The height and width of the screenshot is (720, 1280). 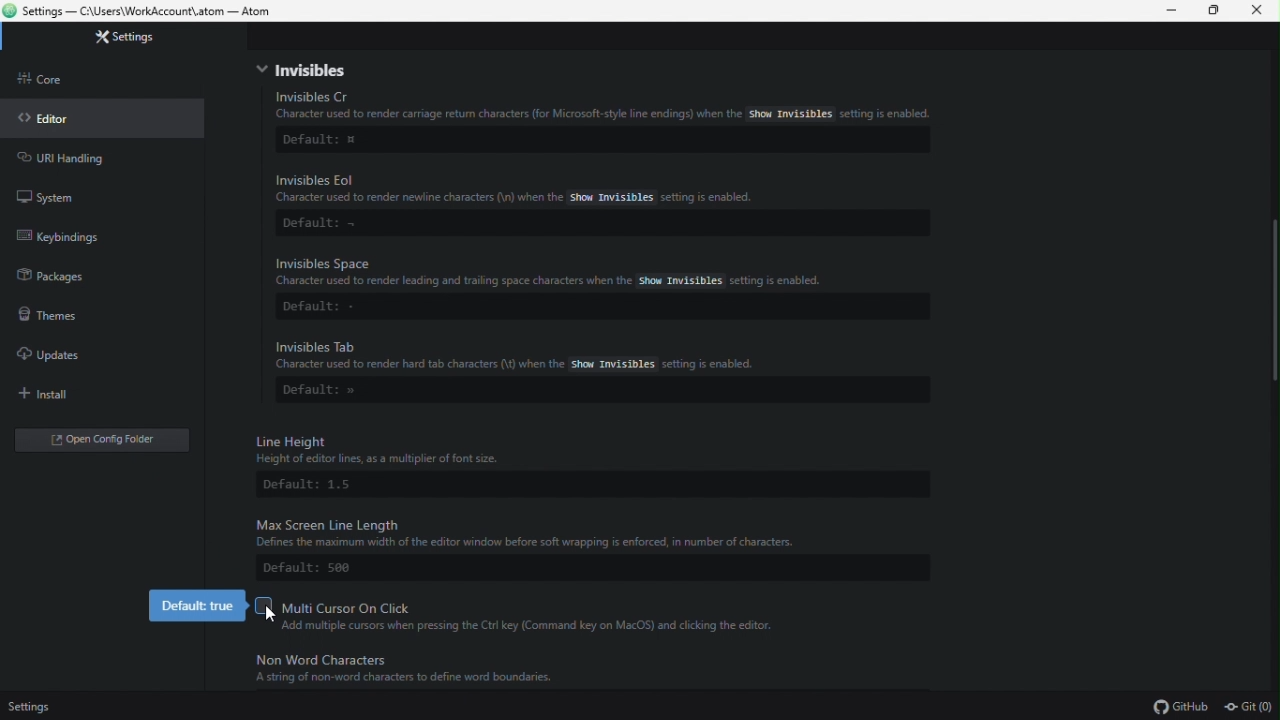 I want to click on Default: 1.5, so click(x=317, y=484).